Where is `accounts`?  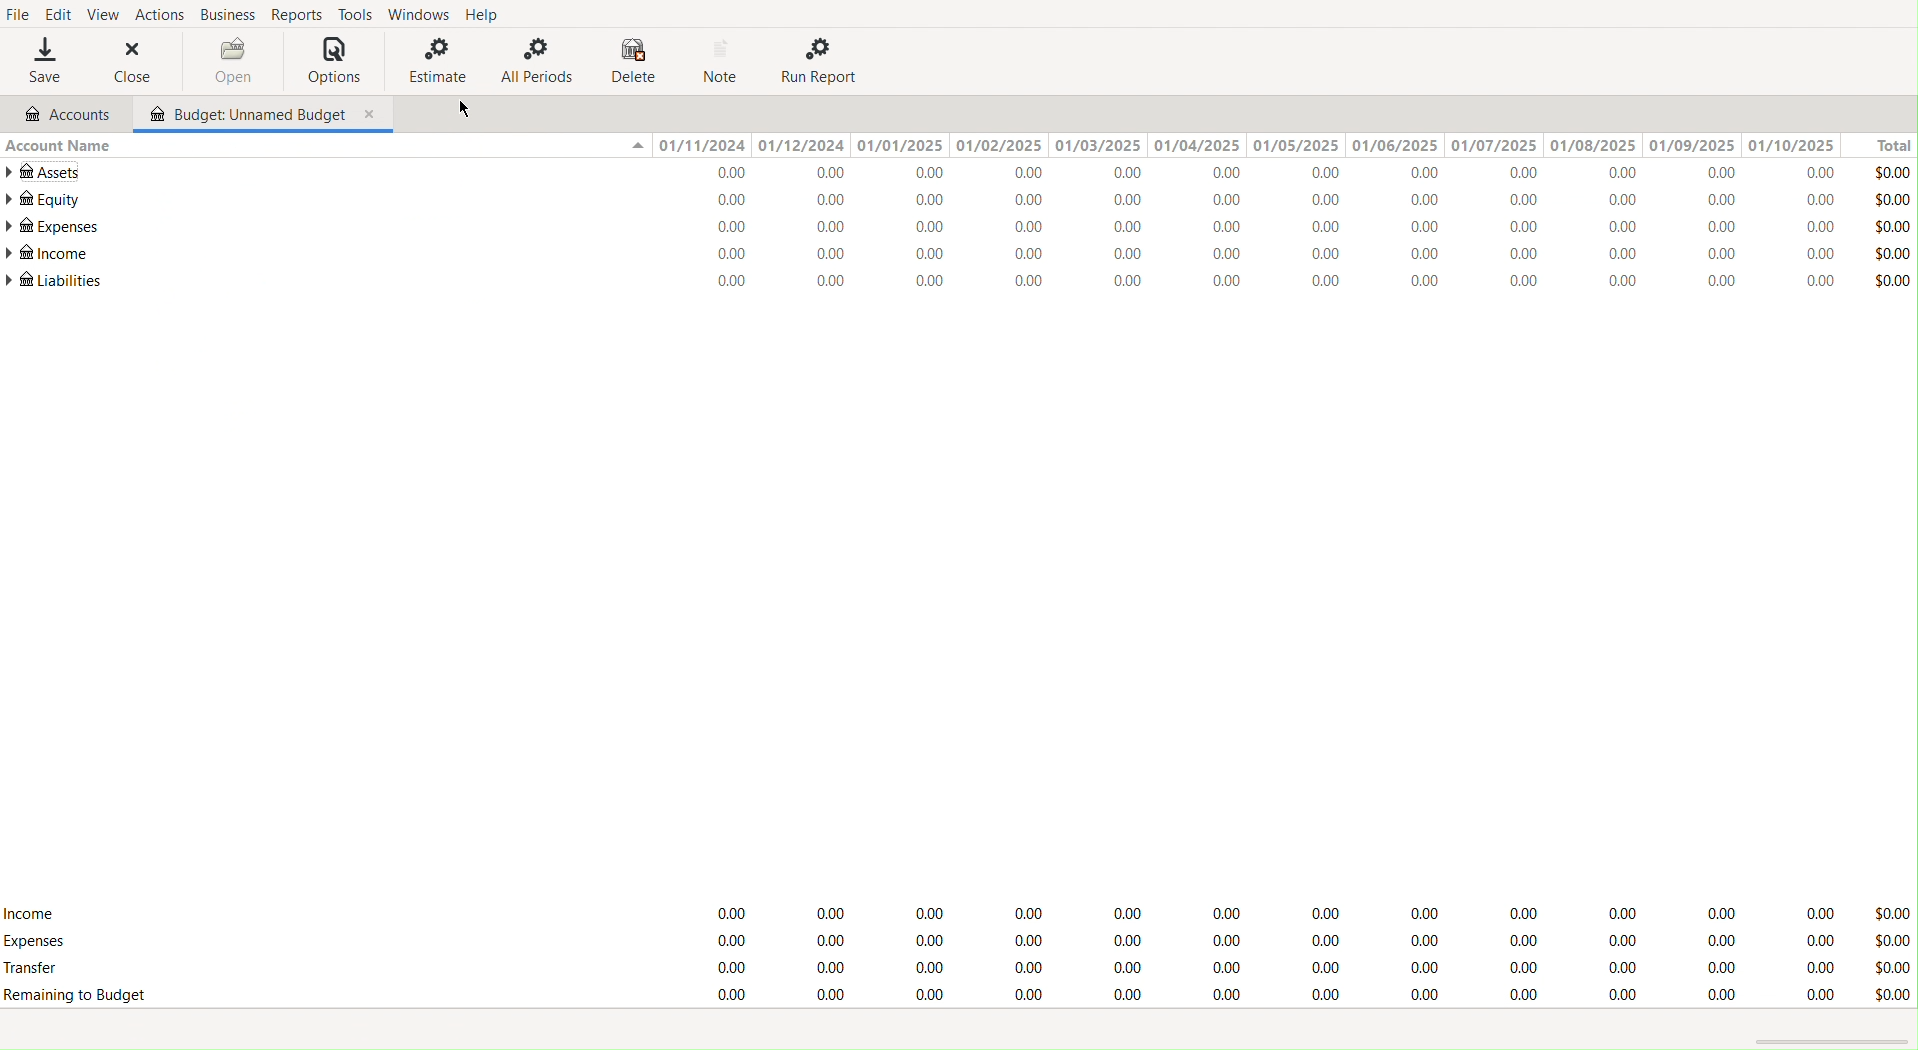
accounts is located at coordinates (69, 114).